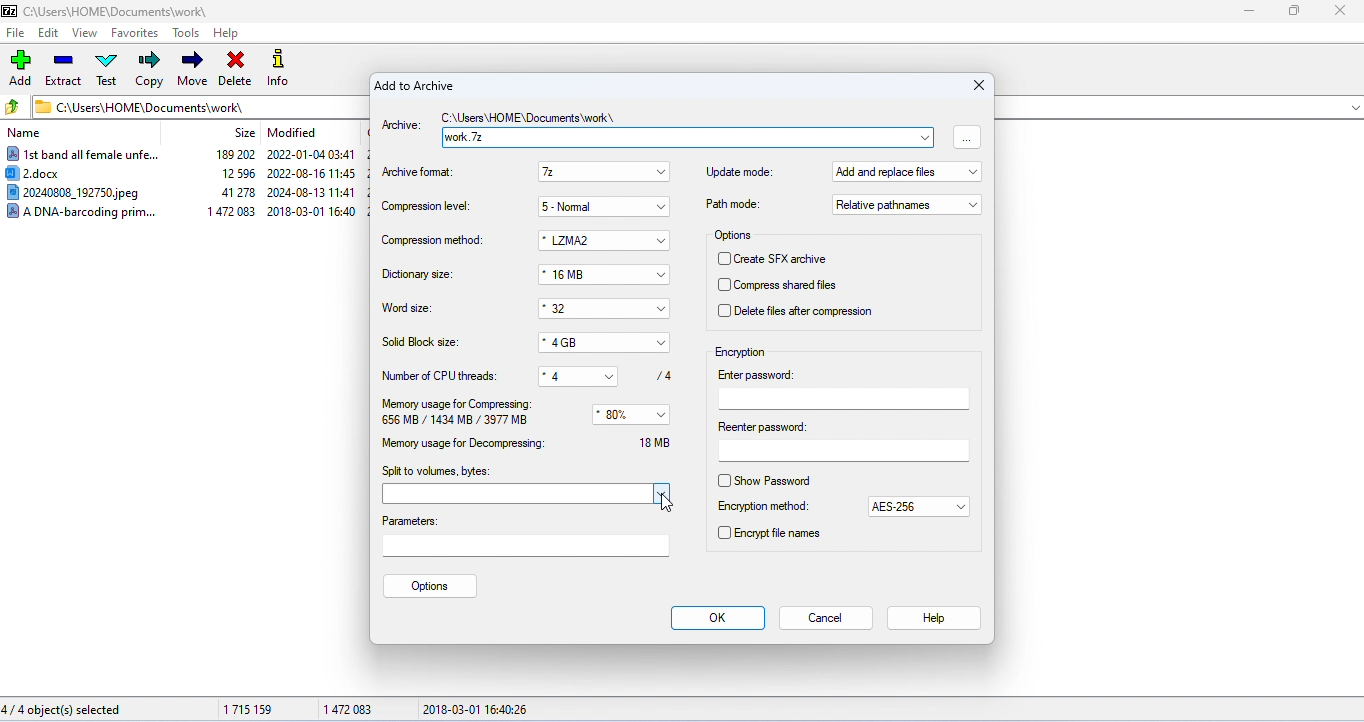 This screenshot has height=722, width=1364. I want to click on drop down, so click(926, 136).